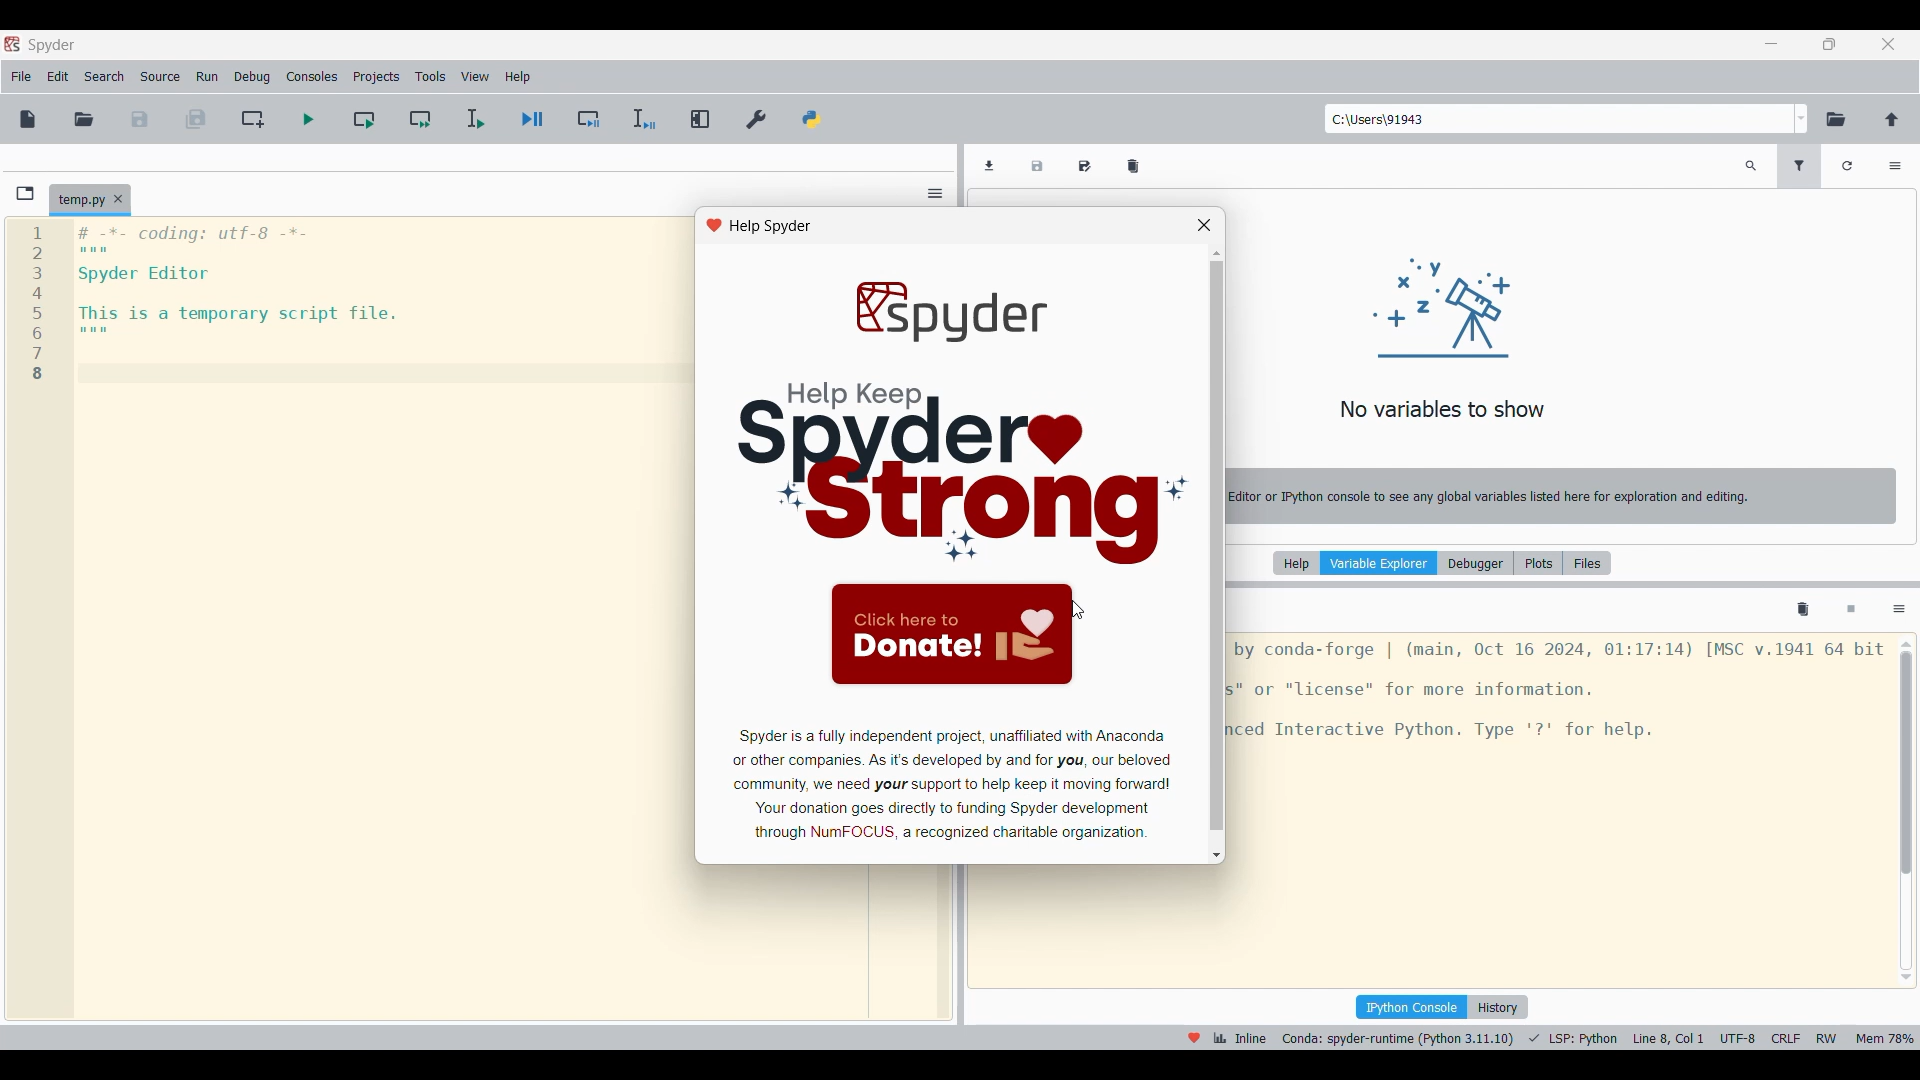 The width and height of the screenshot is (1920, 1080). What do you see at coordinates (1830, 1039) in the screenshot?
I see `rw` at bounding box center [1830, 1039].